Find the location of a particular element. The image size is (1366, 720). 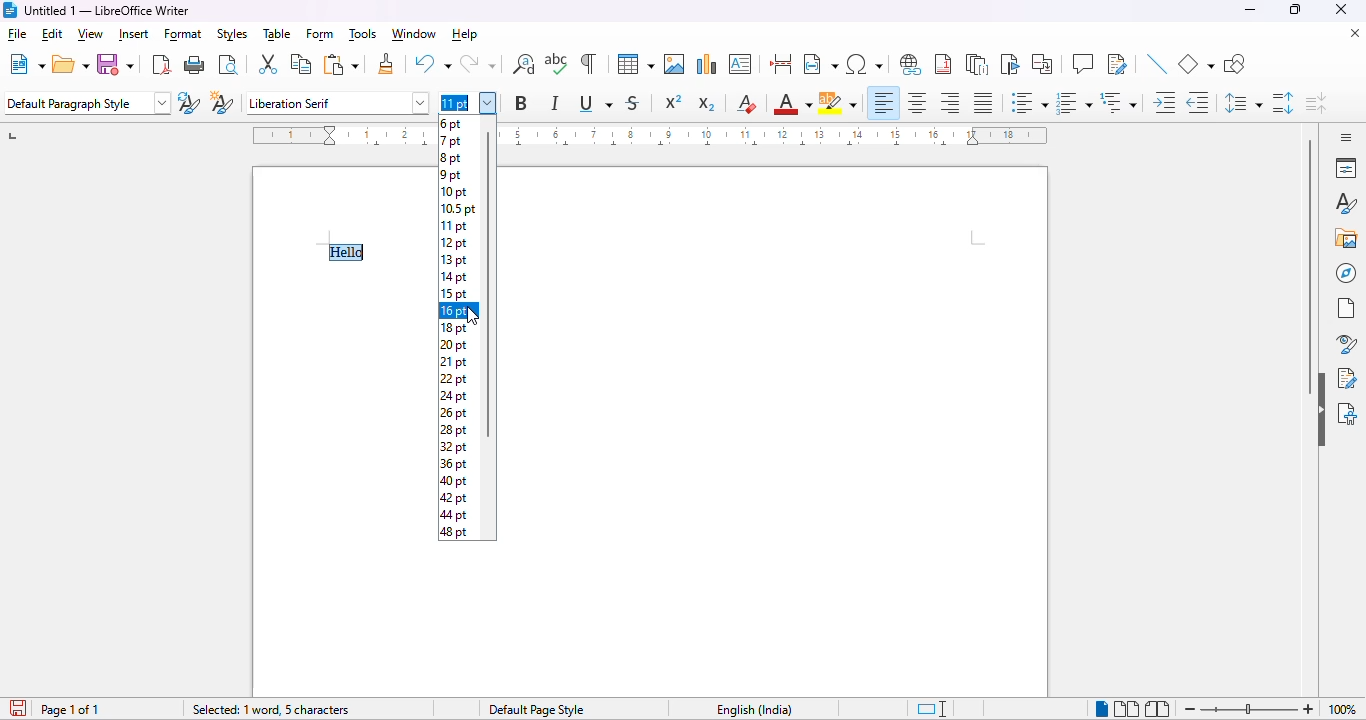

form is located at coordinates (319, 34).